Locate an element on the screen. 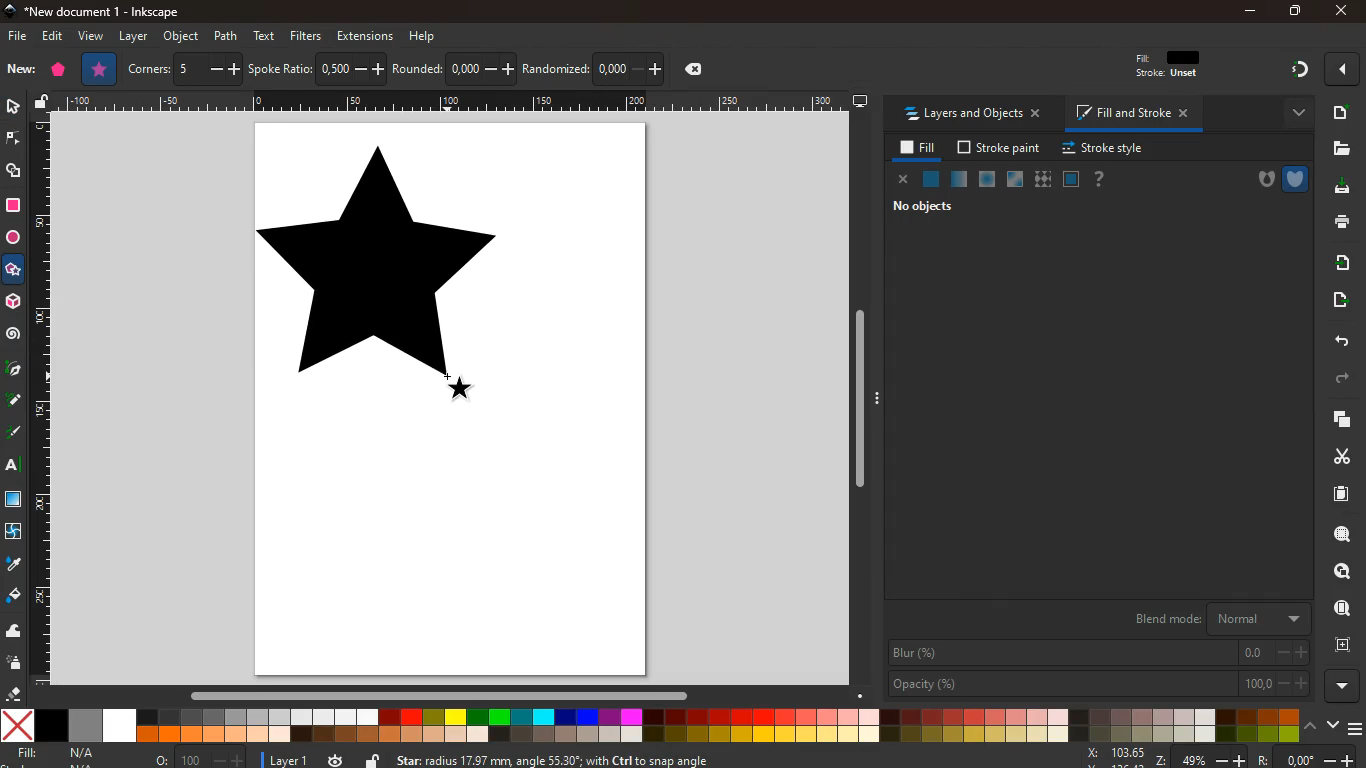 The image size is (1366, 768). layers is located at coordinates (1334, 419).